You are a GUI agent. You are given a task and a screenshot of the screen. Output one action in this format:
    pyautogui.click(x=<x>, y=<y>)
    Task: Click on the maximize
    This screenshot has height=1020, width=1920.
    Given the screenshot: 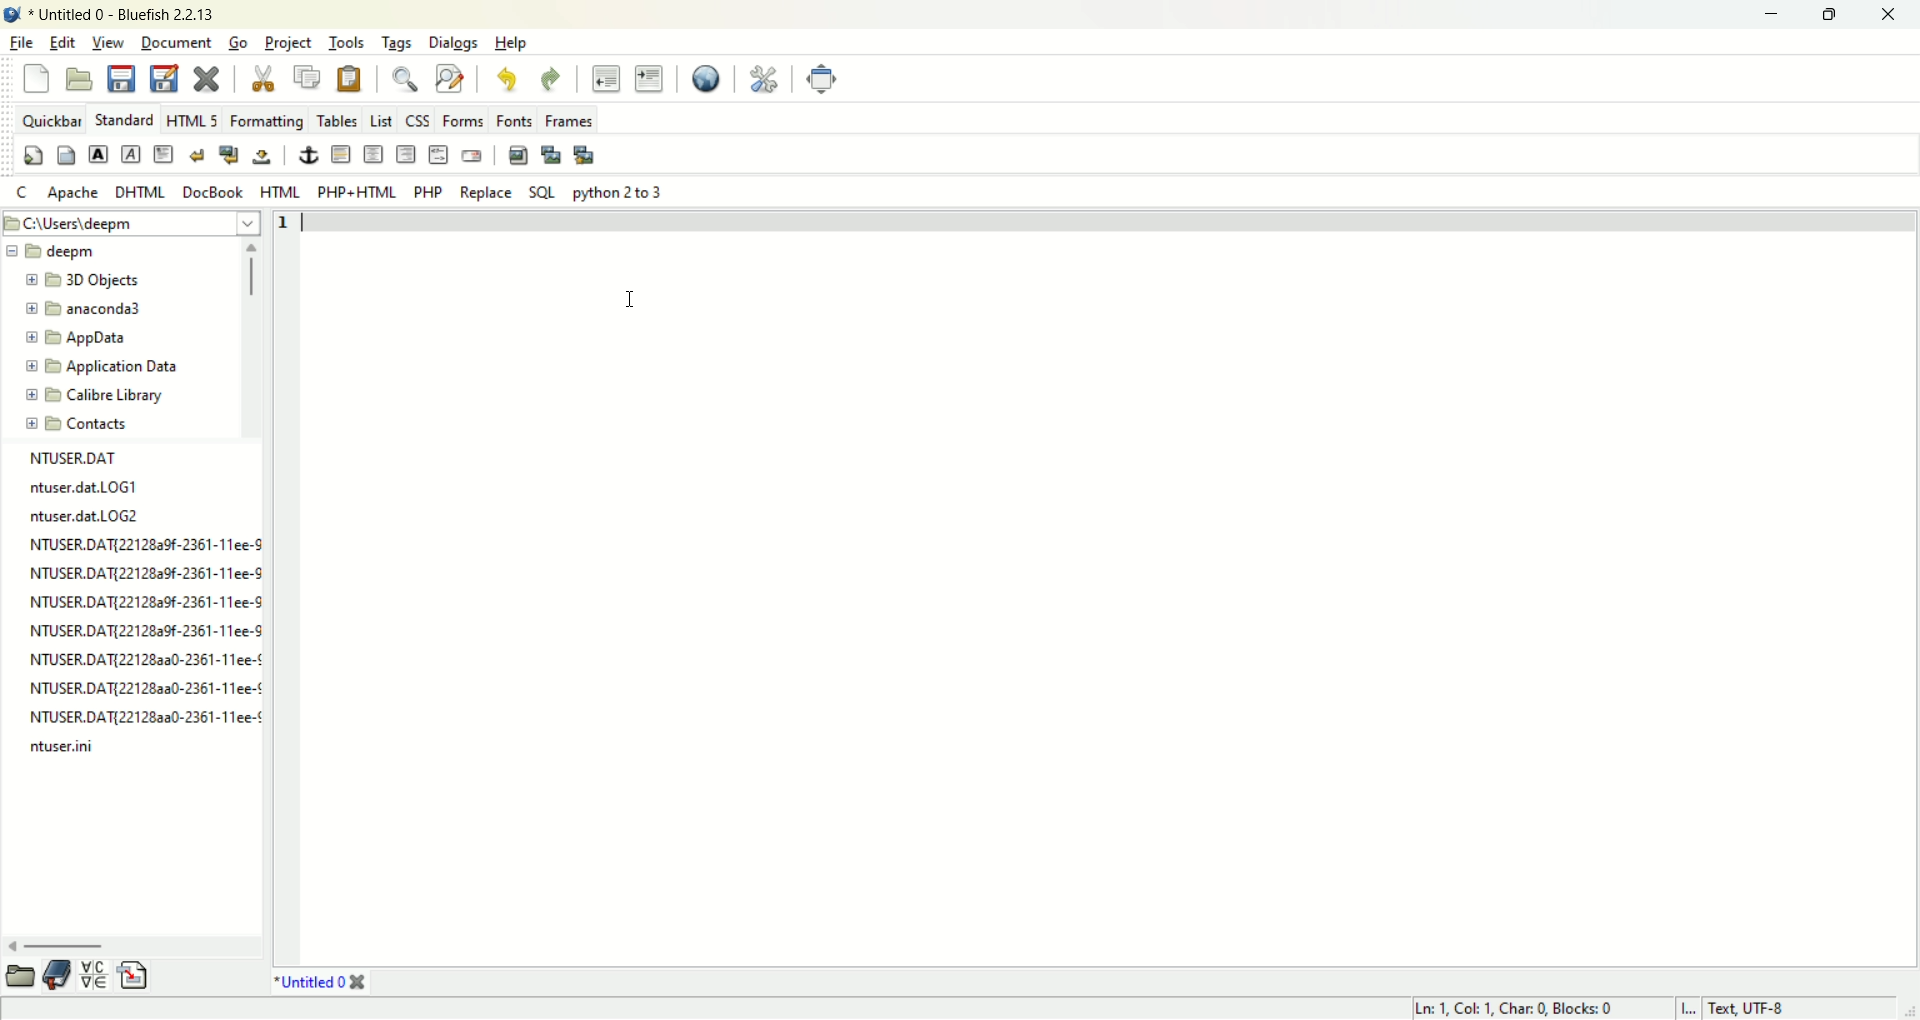 What is the action you would take?
    pyautogui.click(x=1828, y=17)
    